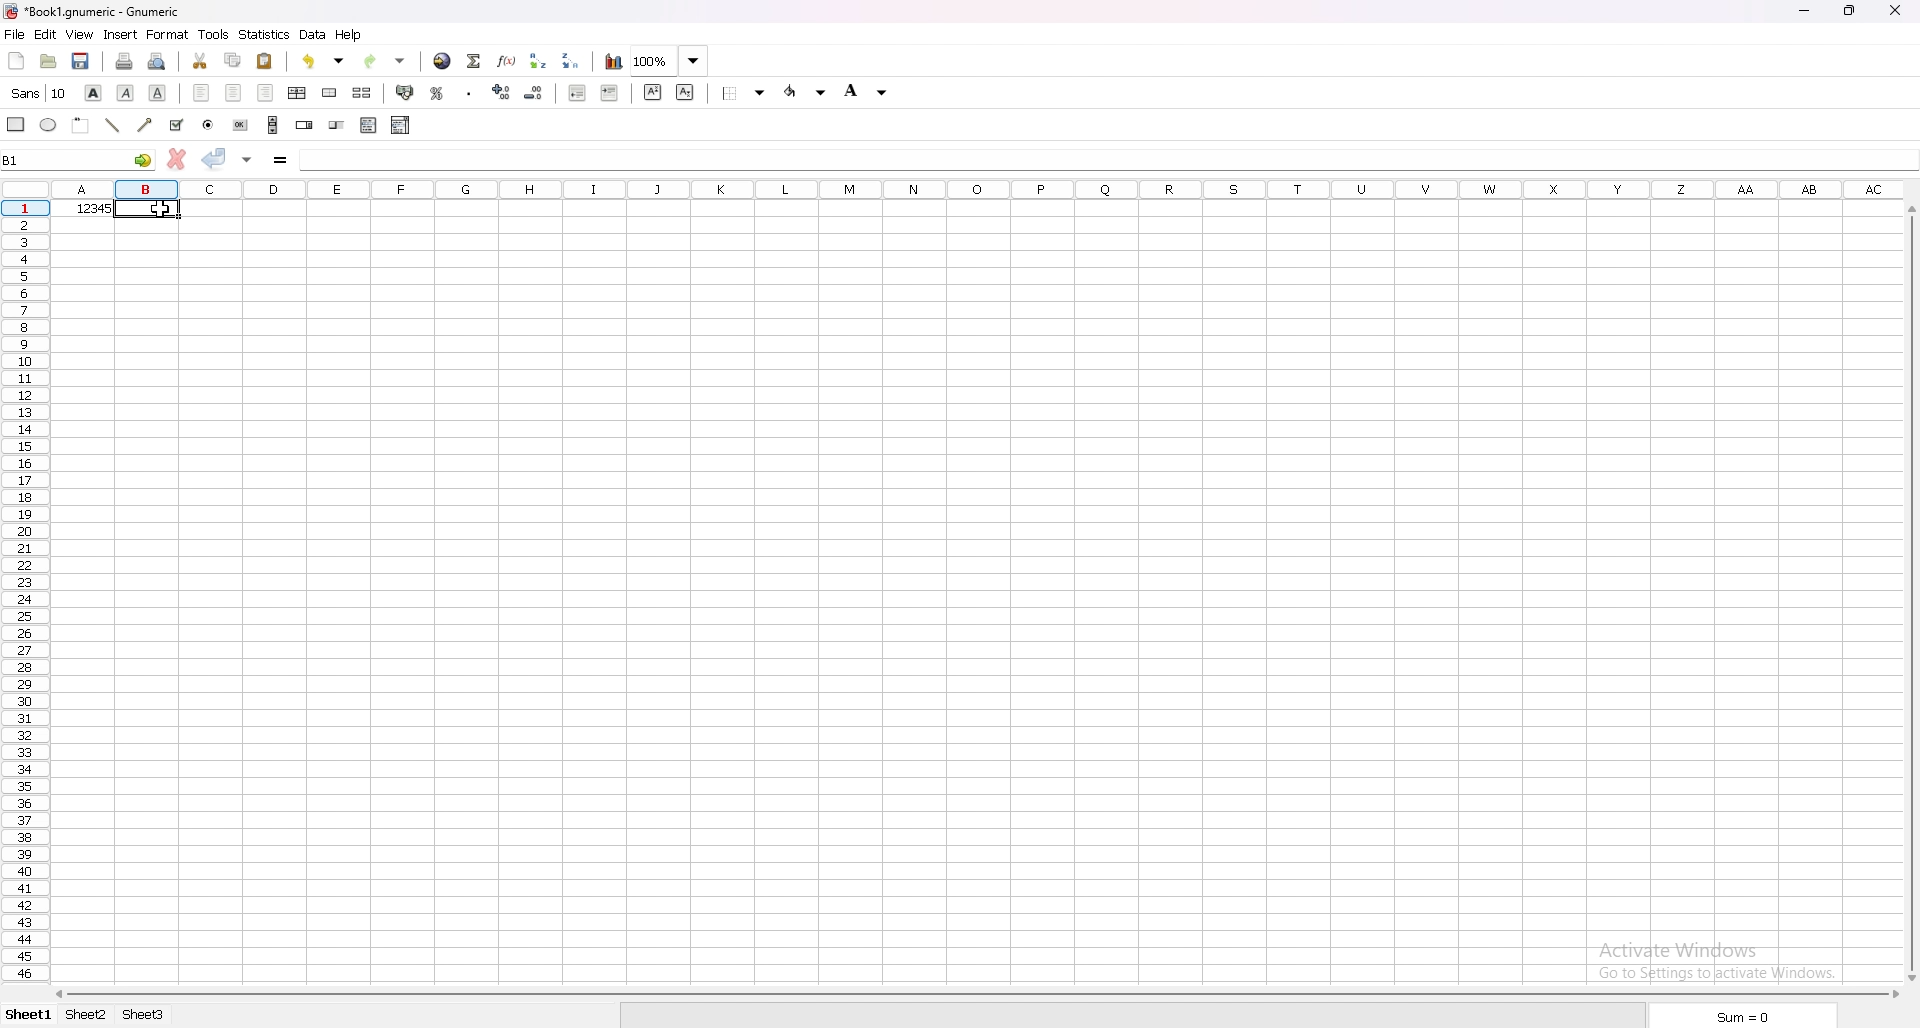 The height and width of the screenshot is (1028, 1920). What do you see at coordinates (281, 159) in the screenshot?
I see `formula` at bounding box center [281, 159].